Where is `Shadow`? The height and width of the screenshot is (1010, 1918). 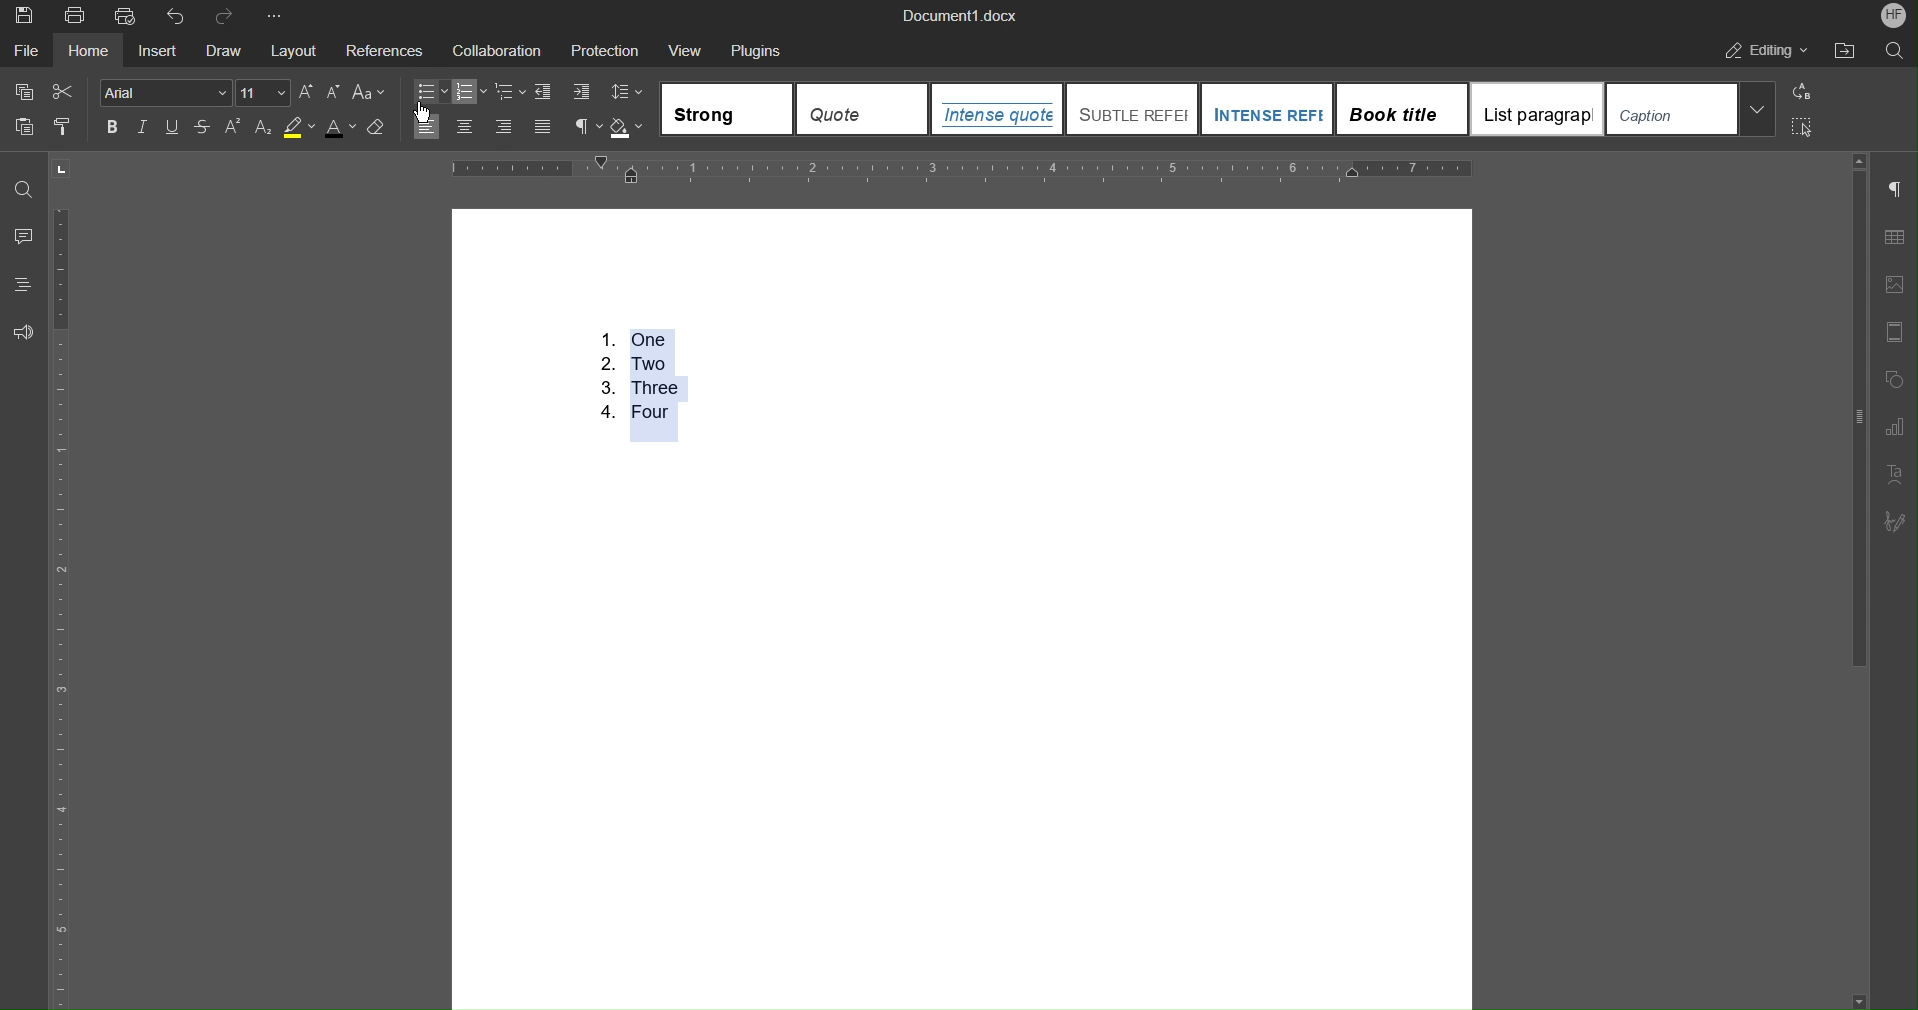 Shadow is located at coordinates (631, 129).